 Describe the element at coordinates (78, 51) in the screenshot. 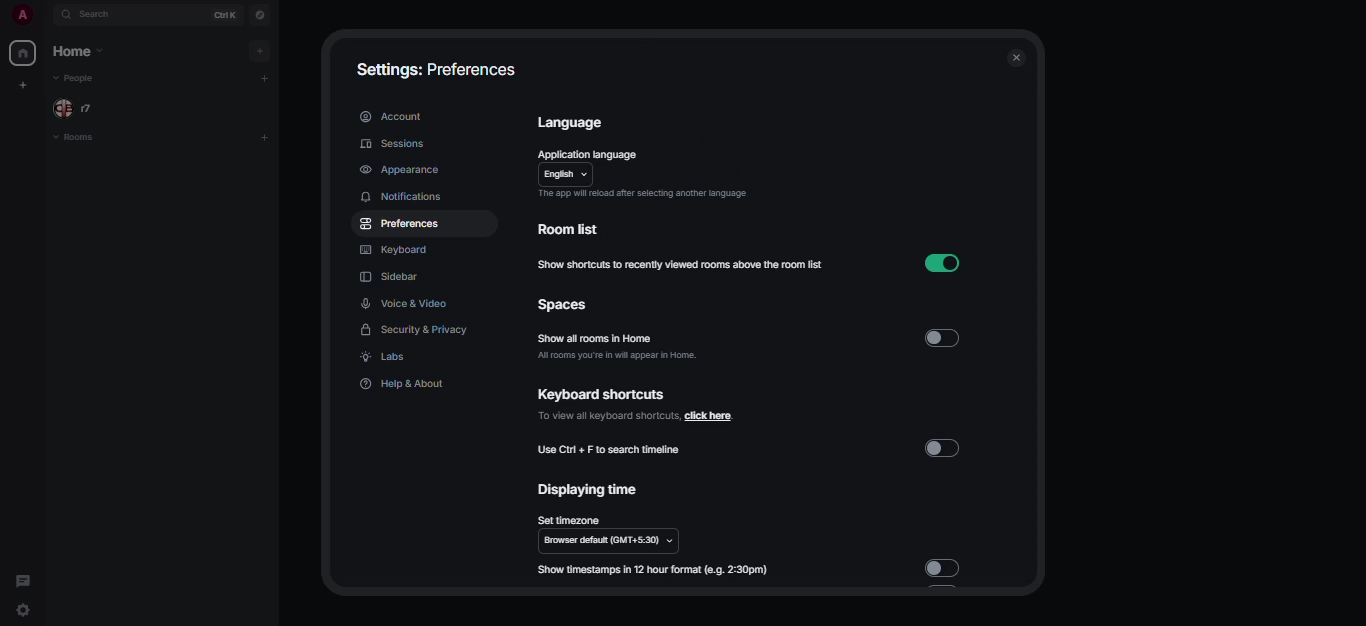

I see `home` at that location.